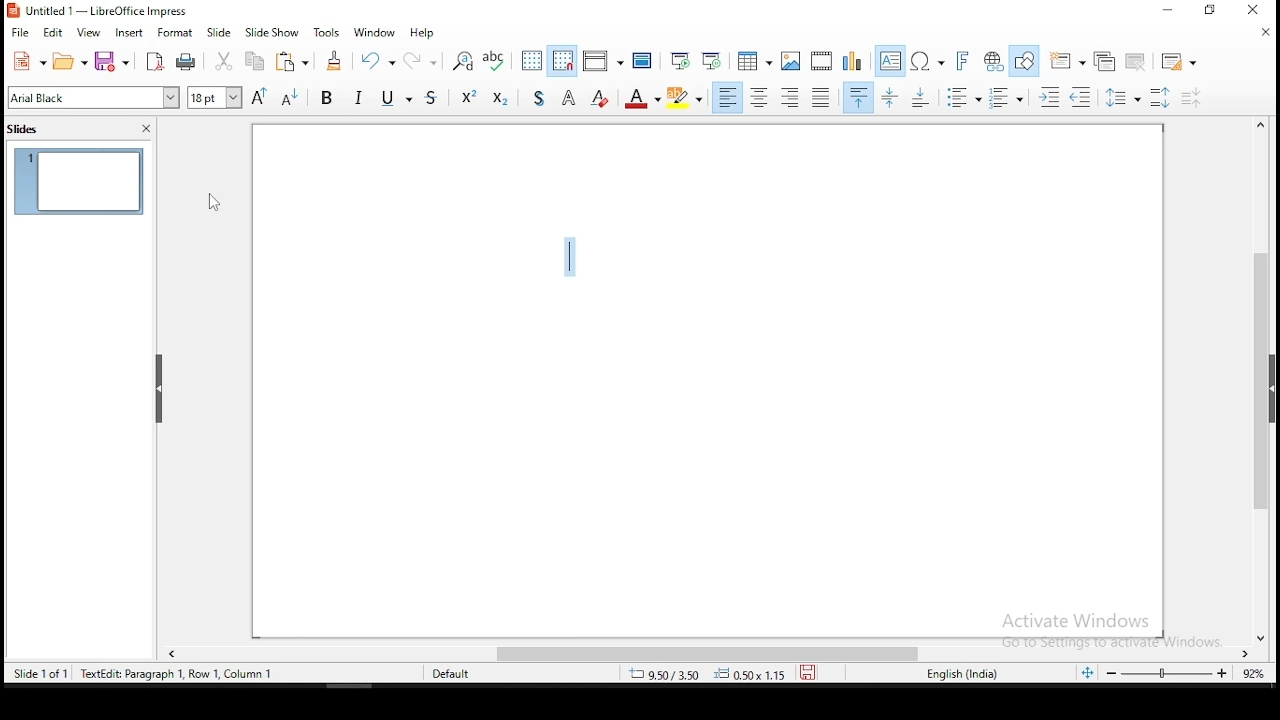 This screenshot has width=1280, height=720. Describe the element at coordinates (1137, 61) in the screenshot. I see `delete slide` at that location.